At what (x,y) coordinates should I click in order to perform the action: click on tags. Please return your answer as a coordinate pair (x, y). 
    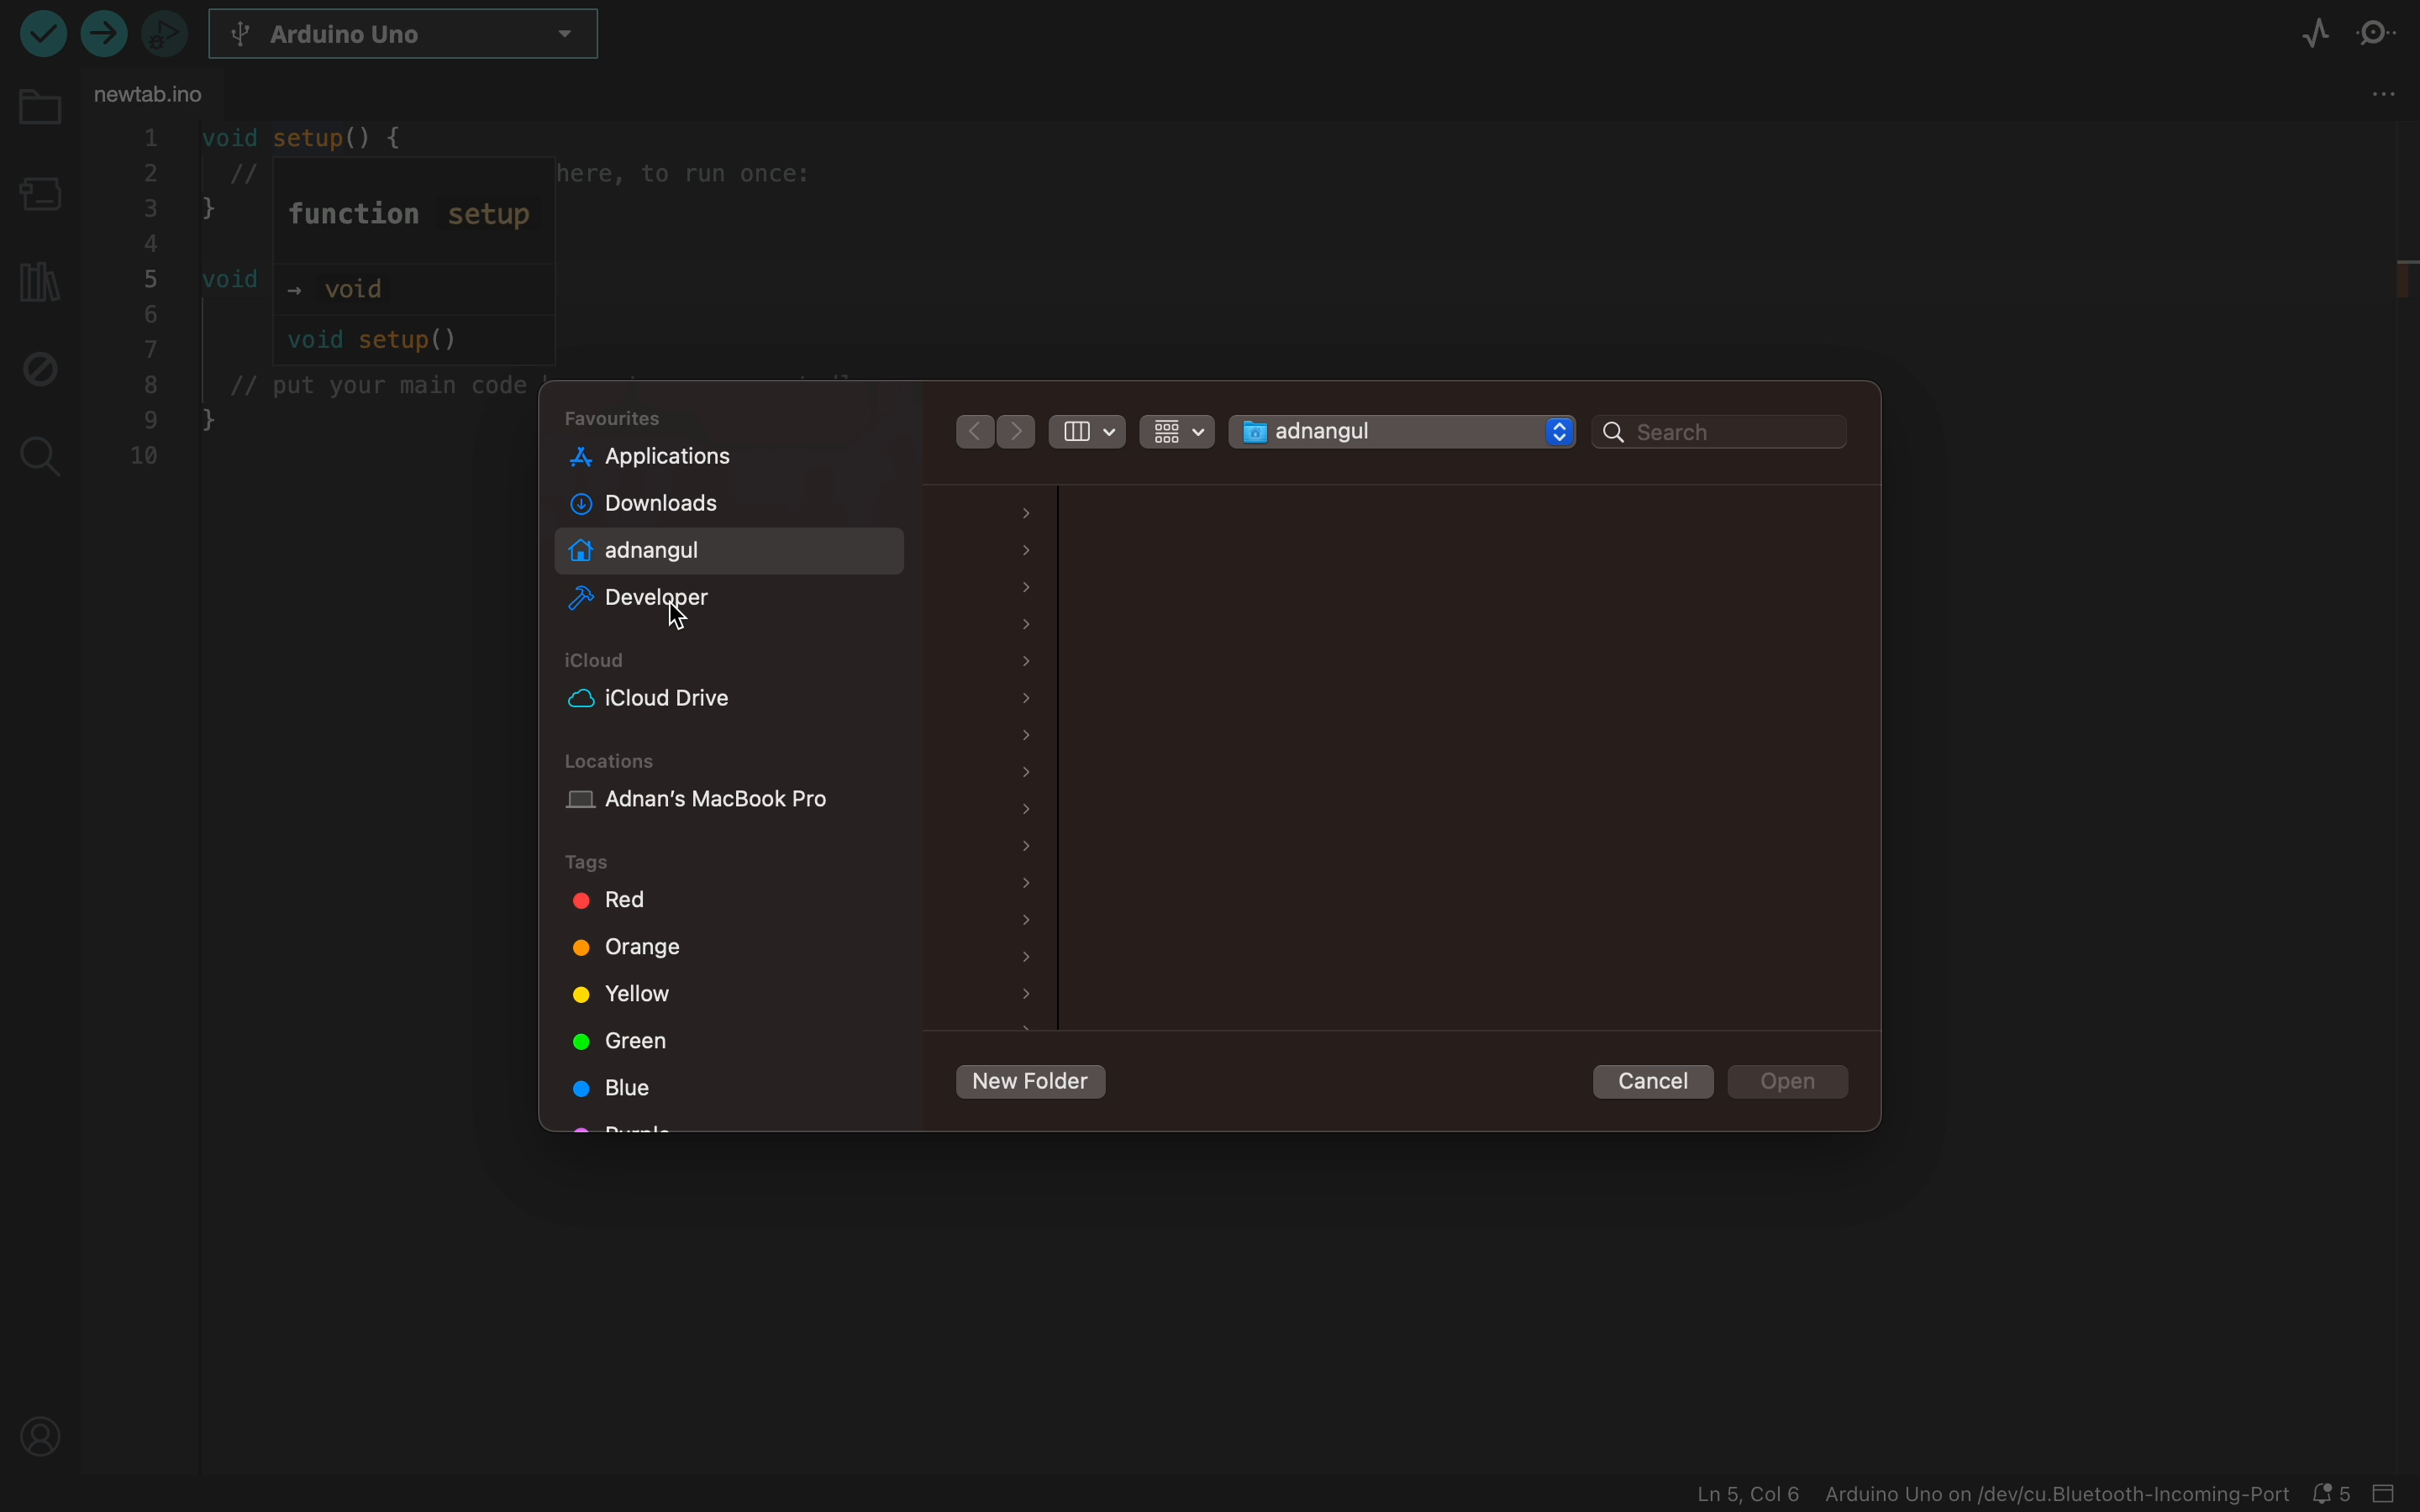
    Looking at the image, I should click on (633, 952).